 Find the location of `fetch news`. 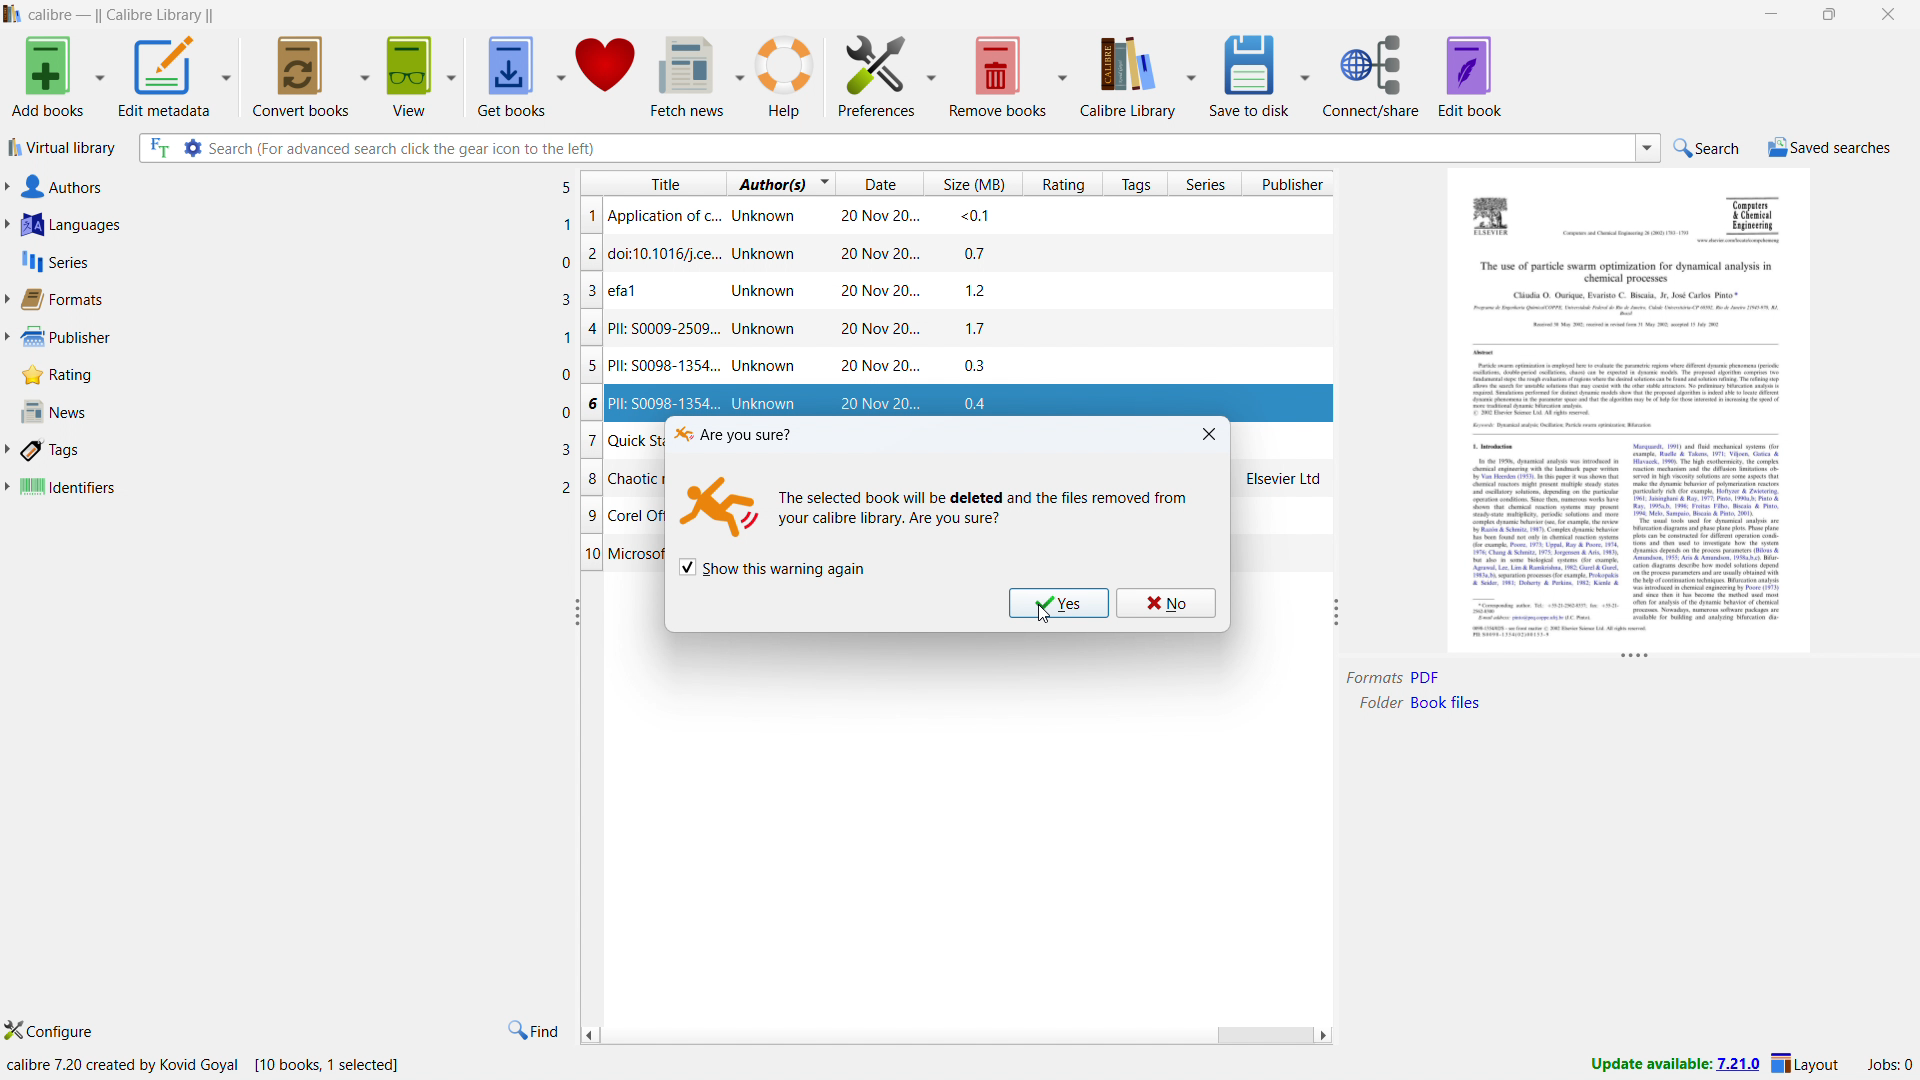

fetch news is located at coordinates (688, 75).